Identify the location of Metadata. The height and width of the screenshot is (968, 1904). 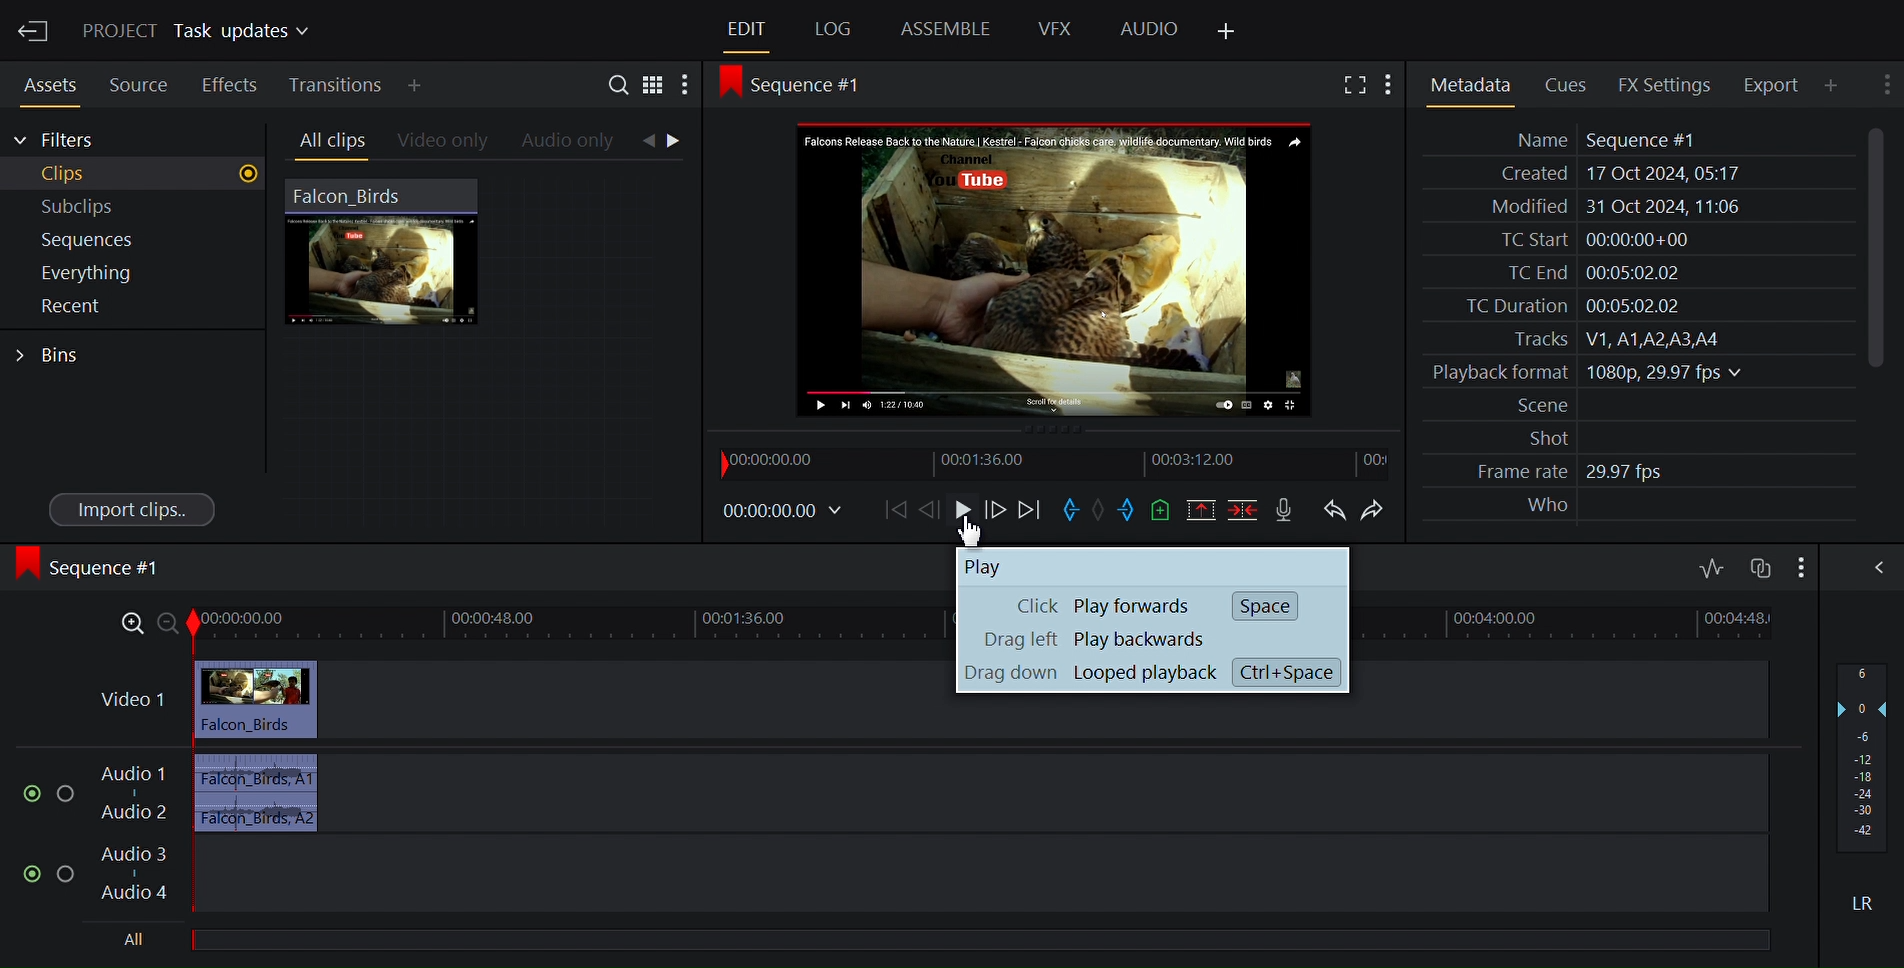
(1470, 82).